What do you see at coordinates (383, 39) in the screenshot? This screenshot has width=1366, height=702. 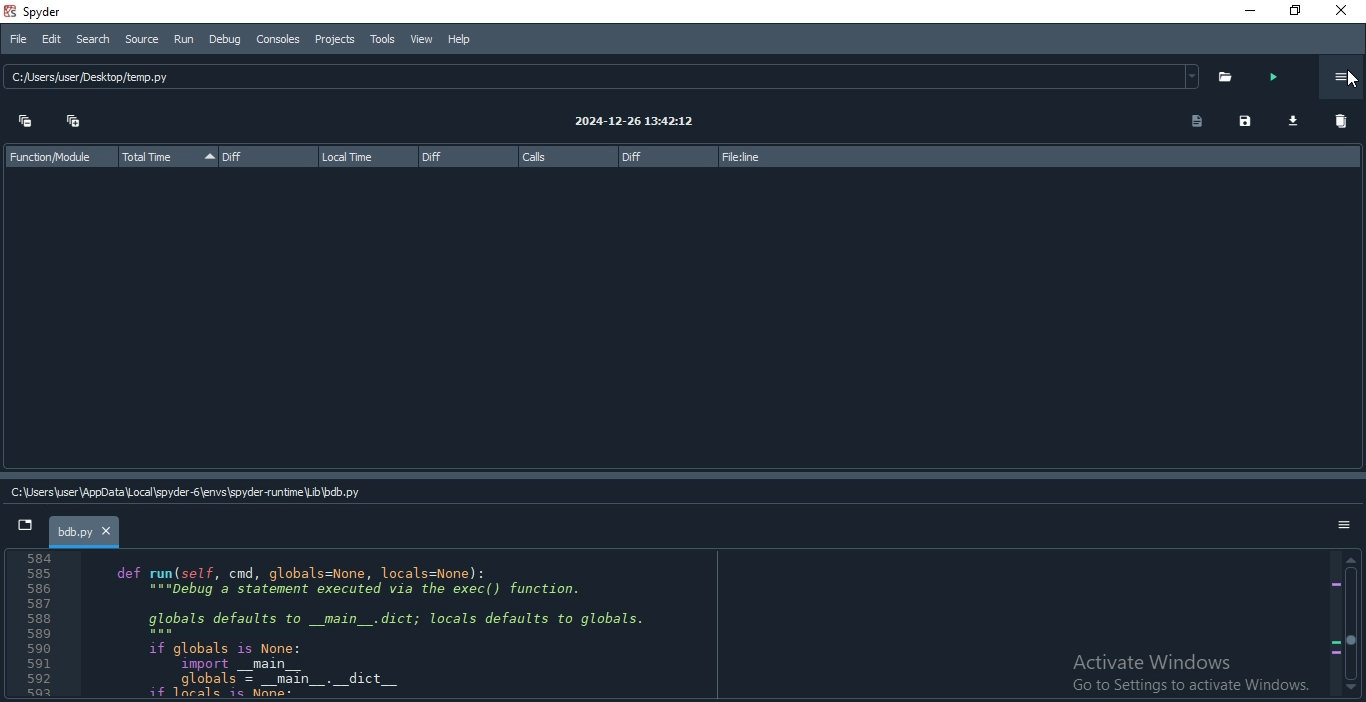 I see `Tools` at bounding box center [383, 39].